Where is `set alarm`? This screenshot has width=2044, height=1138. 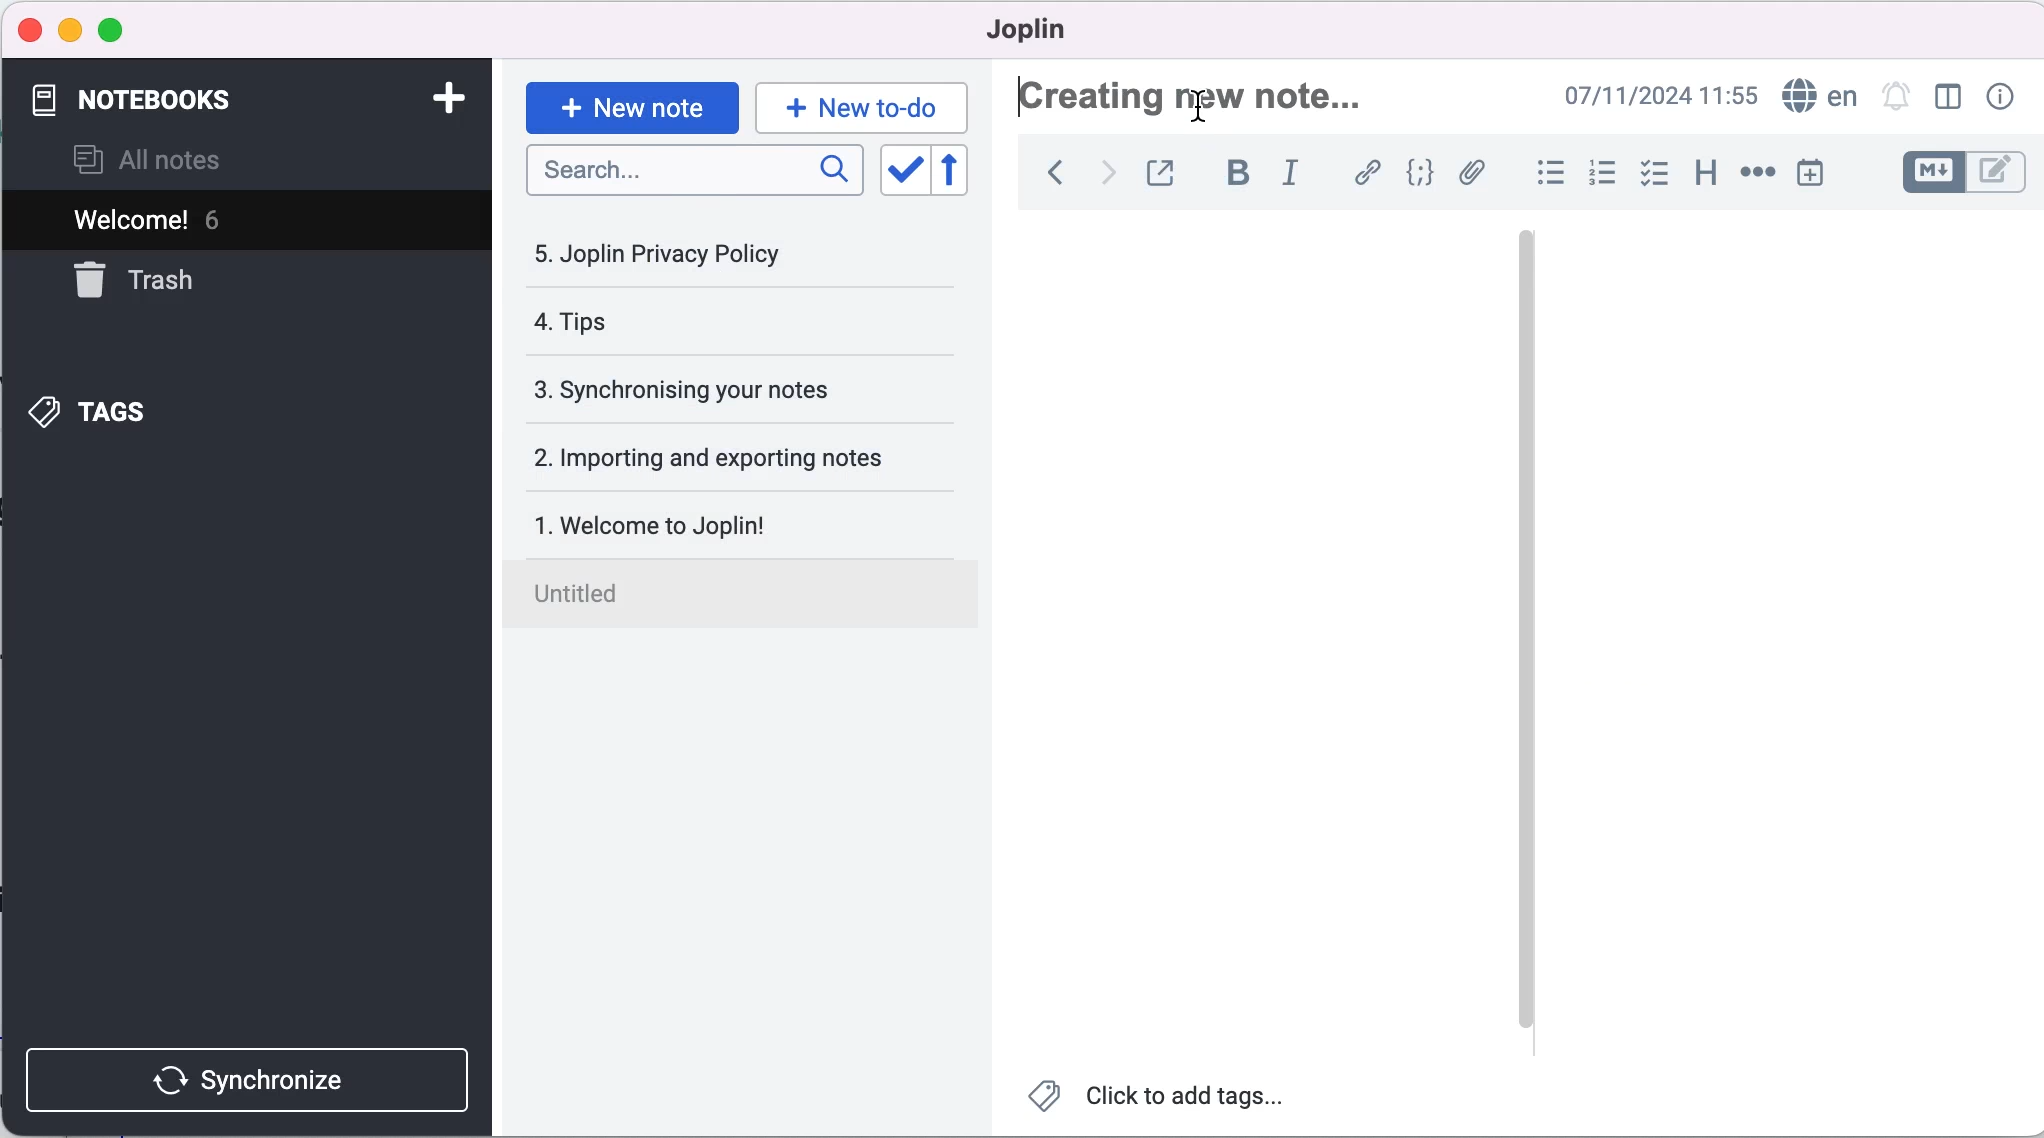
set alarm is located at coordinates (1896, 98).